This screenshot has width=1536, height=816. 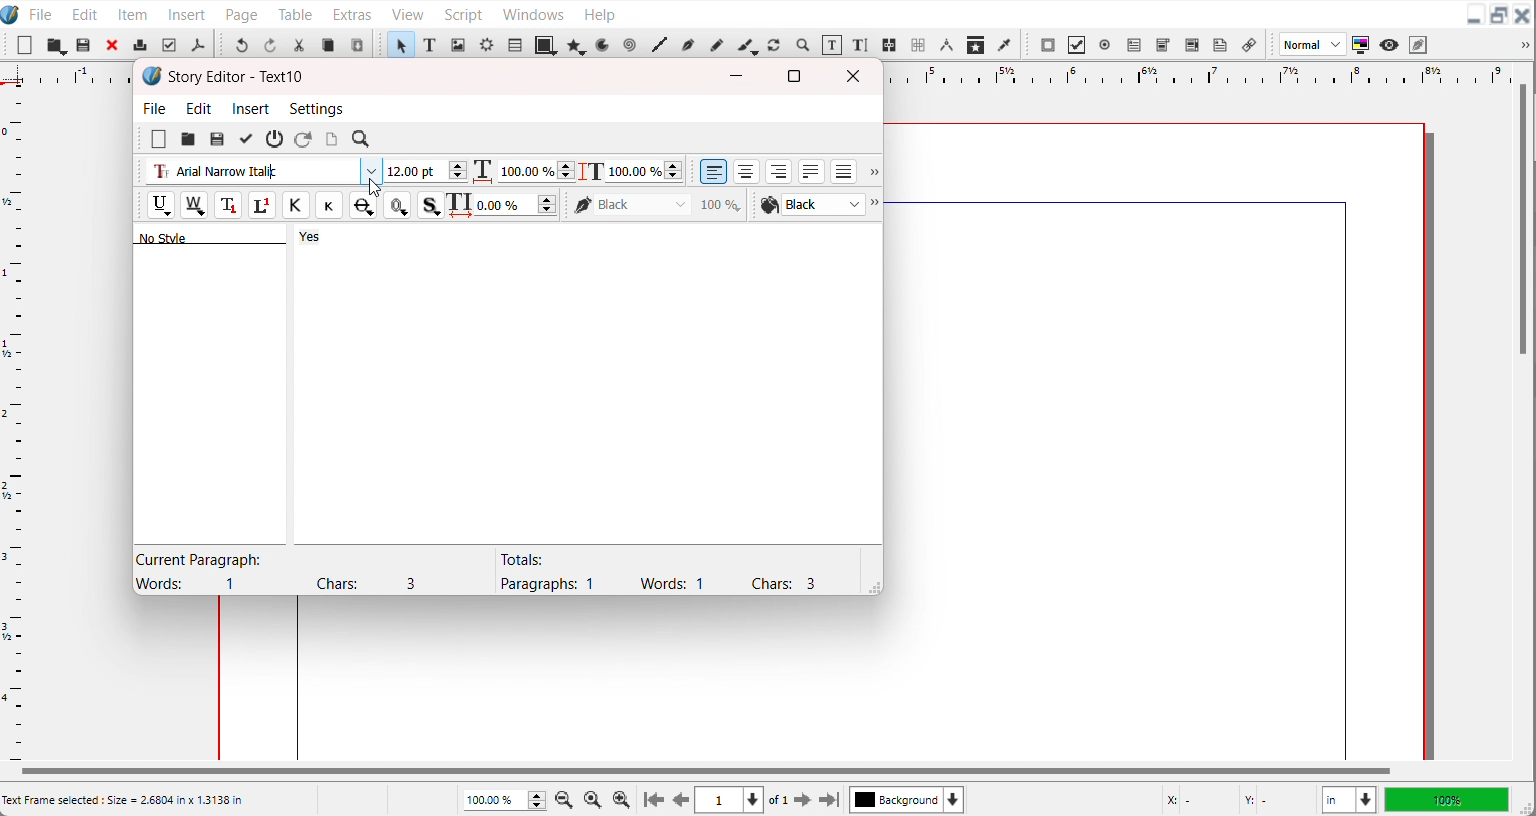 I want to click on Link text frame, so click(x=890, y=46).